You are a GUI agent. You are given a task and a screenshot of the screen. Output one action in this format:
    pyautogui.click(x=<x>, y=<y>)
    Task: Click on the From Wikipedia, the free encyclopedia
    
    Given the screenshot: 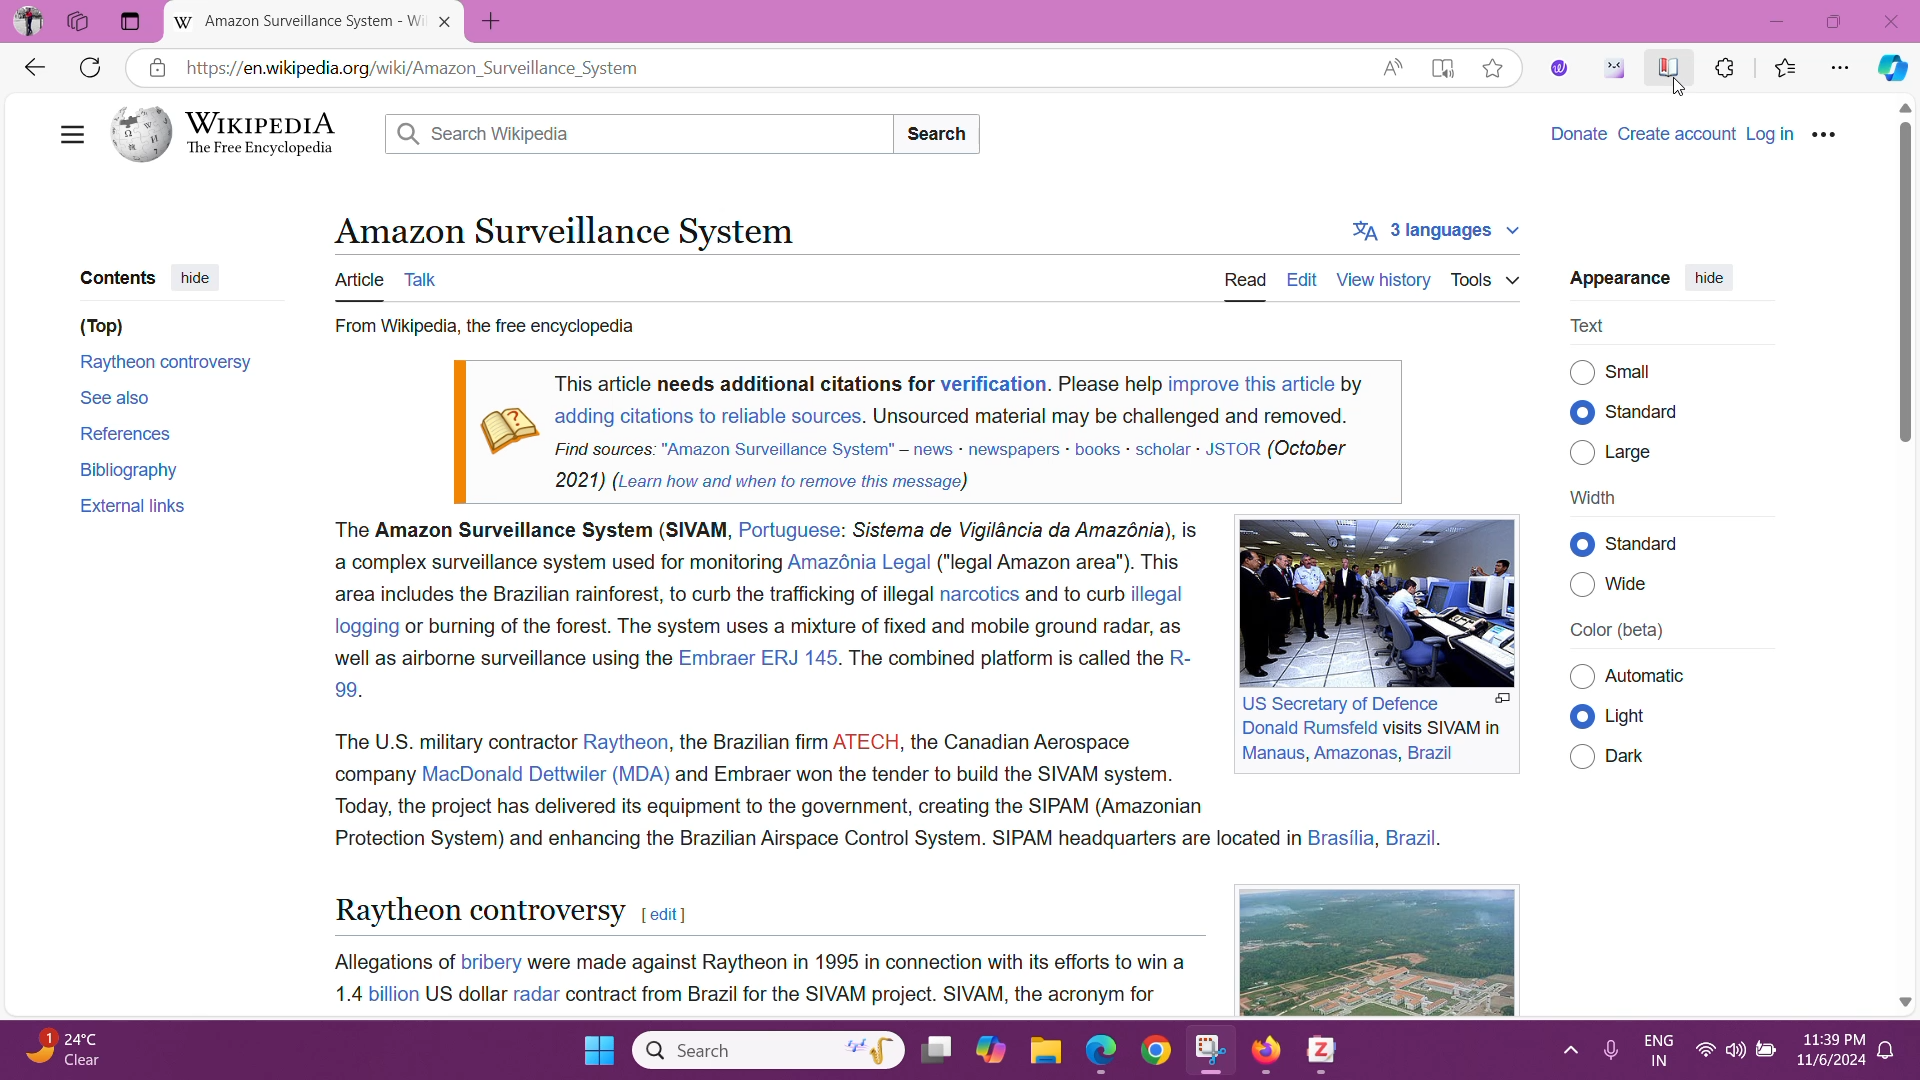 What is the action you would take?
    pyautogui.click(x=482, y=328)
    